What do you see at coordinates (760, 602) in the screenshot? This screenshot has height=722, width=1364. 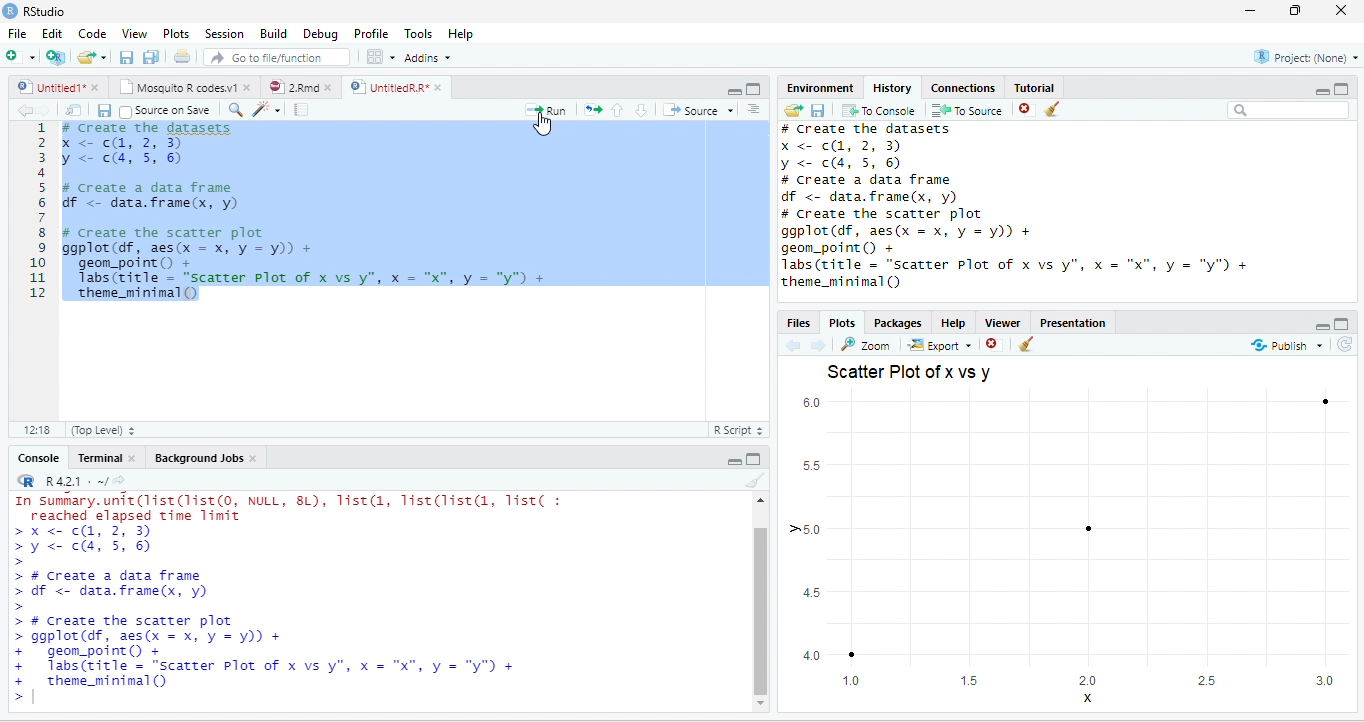 I see `vertical scroll bar` at bounding box center [760, 602].